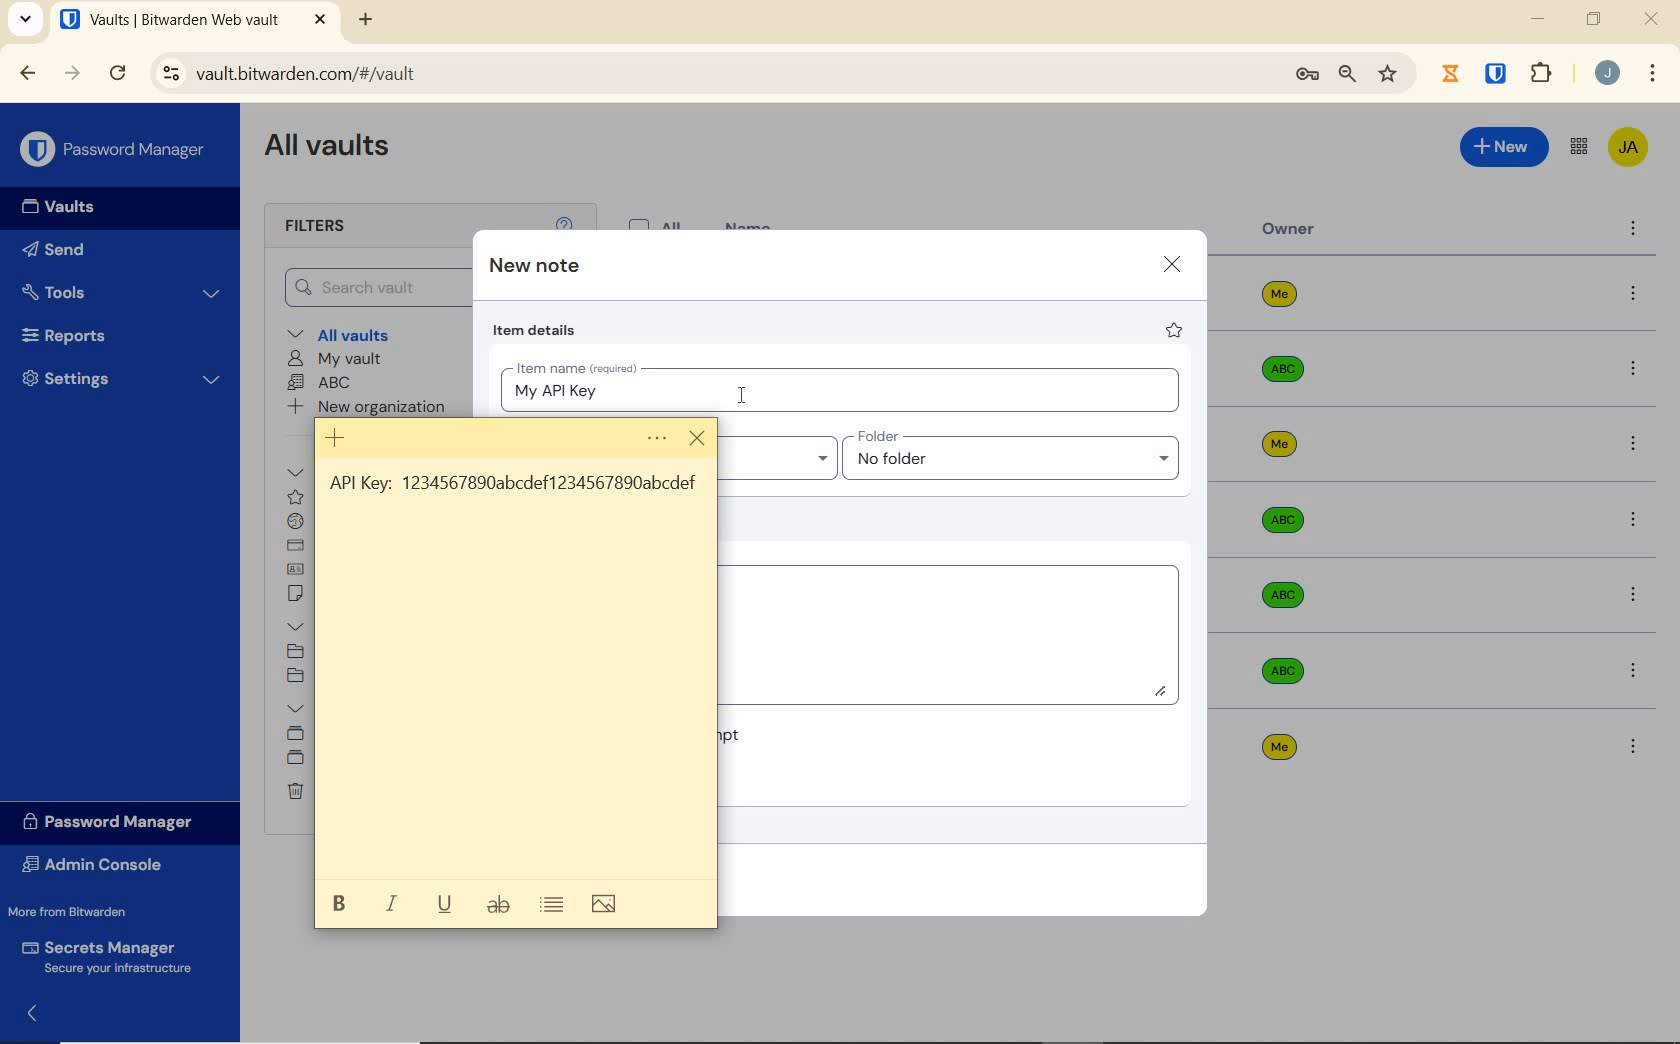  Describe the element at coordinates (73, 75) in the screenshot. I see `FORWARD` at that location.